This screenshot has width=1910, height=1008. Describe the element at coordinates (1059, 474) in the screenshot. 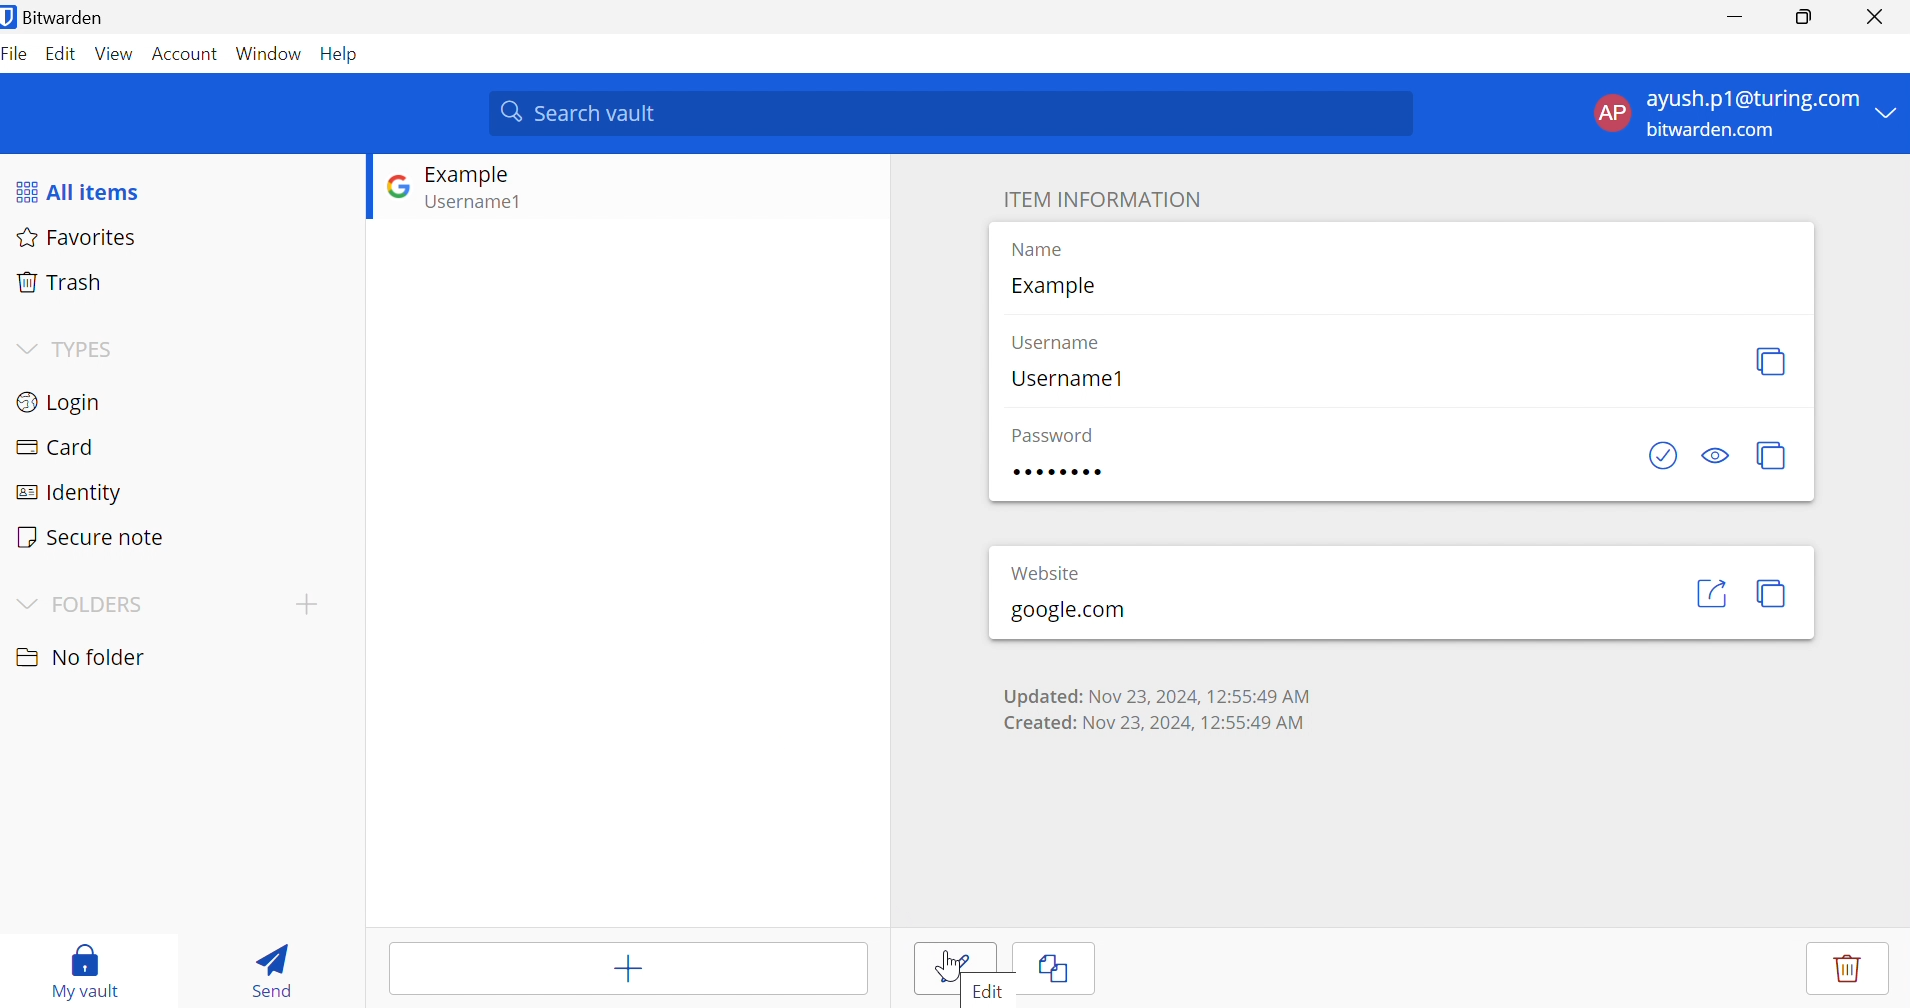

I see `Password` at that location.